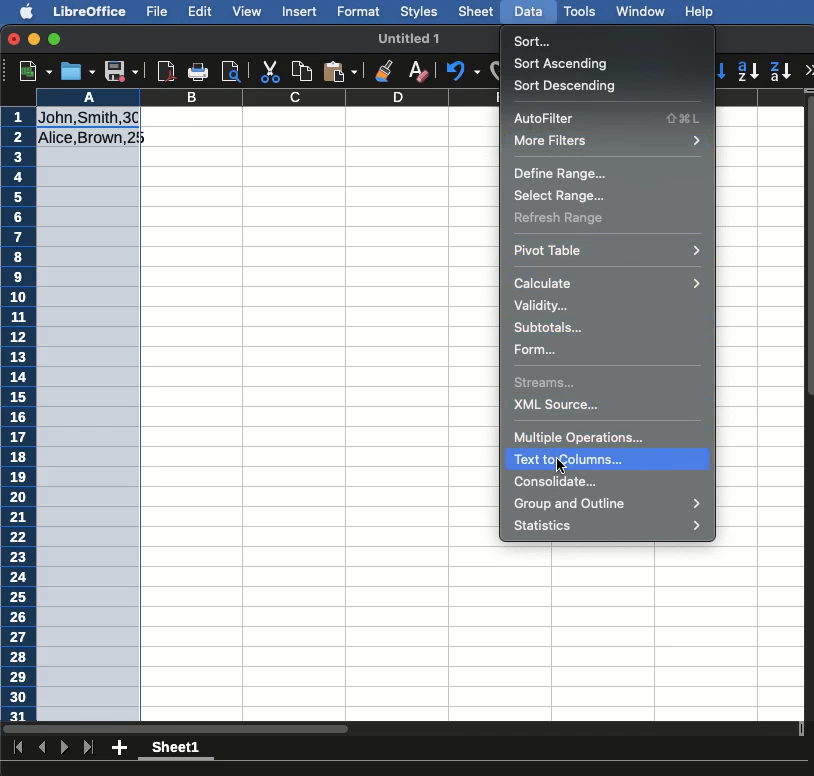  I want to click on Column A selected, so click(88, 404).